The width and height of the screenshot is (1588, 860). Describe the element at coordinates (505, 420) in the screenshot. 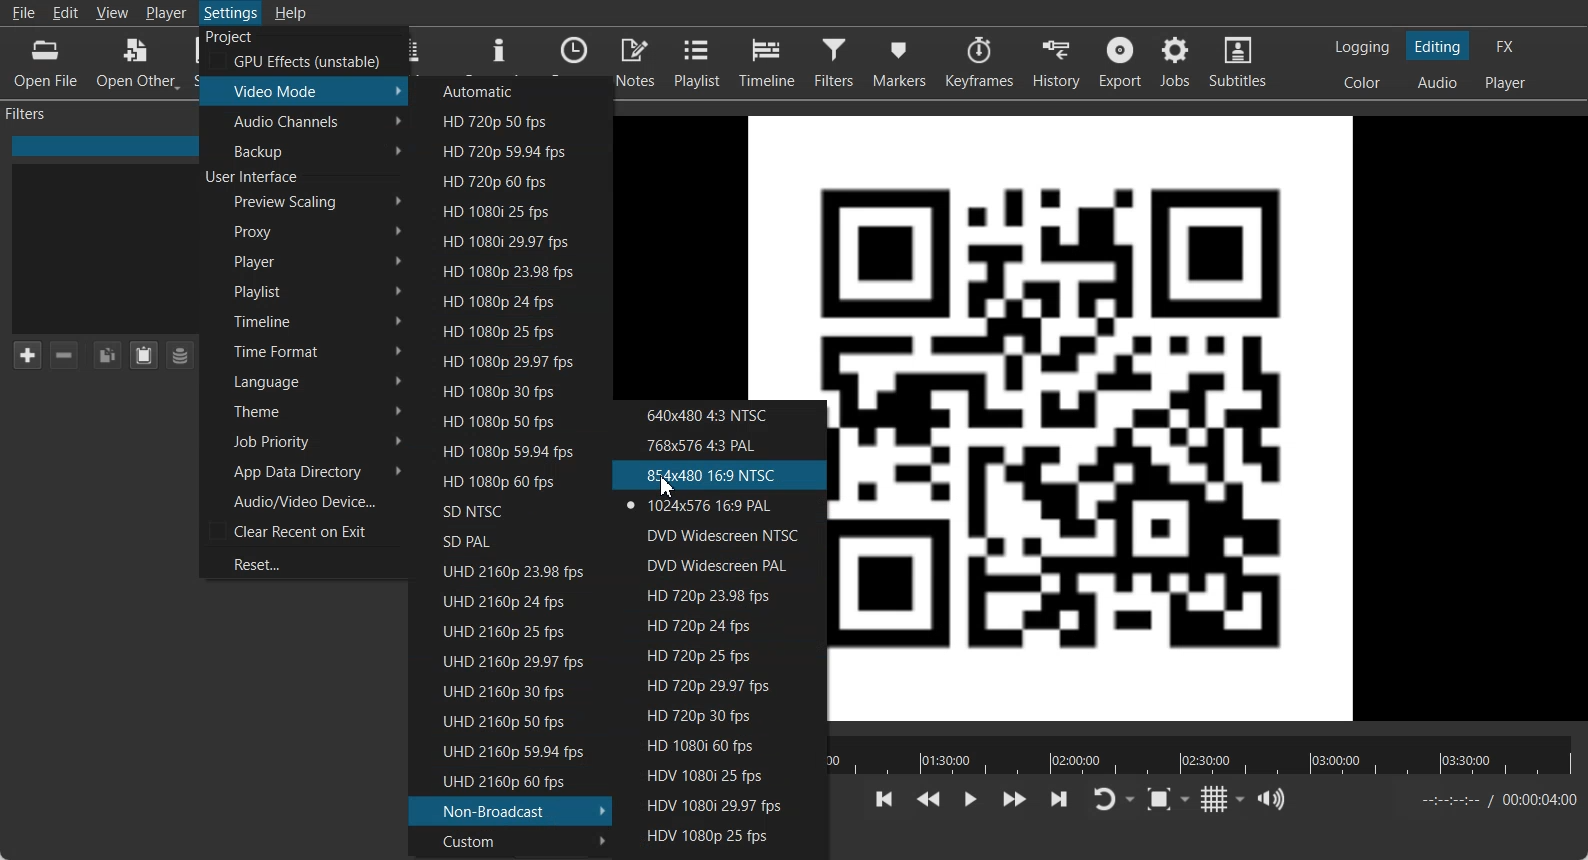

I see `HD 1080p 50 fps` at that location.